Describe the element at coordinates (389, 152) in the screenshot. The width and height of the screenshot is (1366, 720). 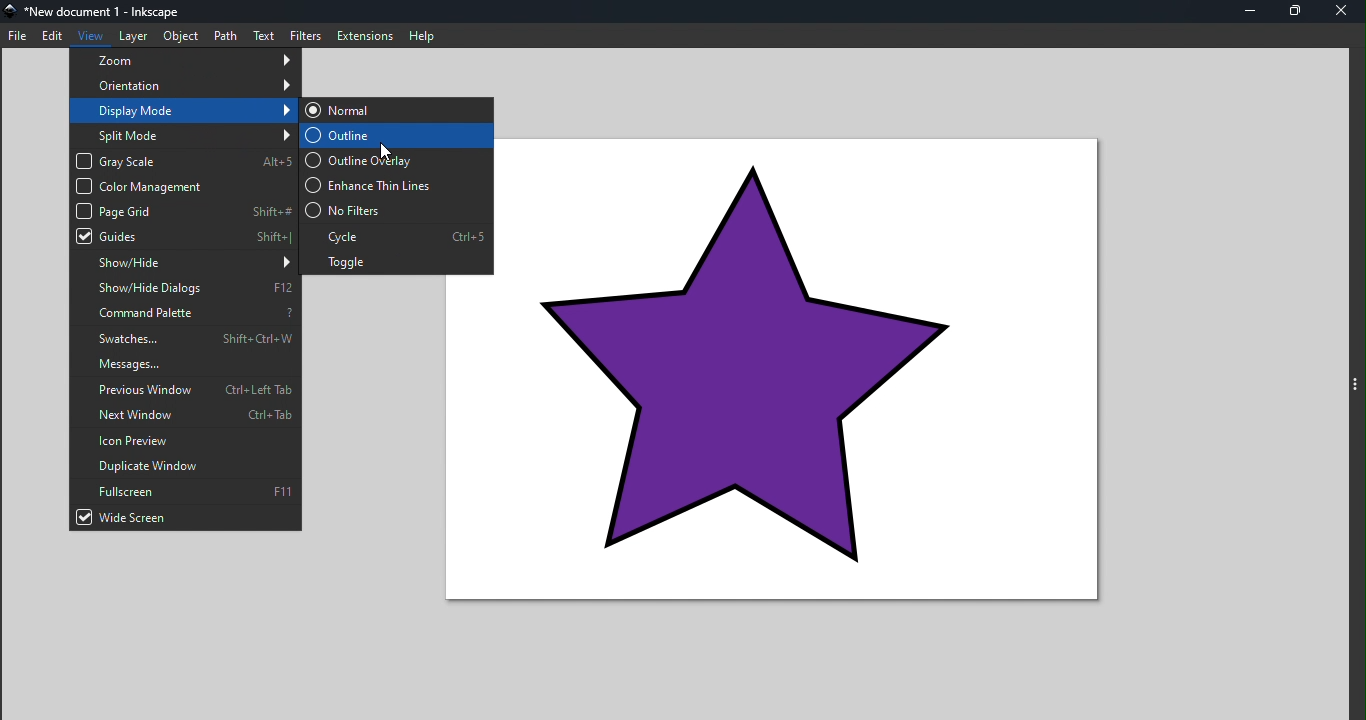
I see `mouse pointer` at that location.